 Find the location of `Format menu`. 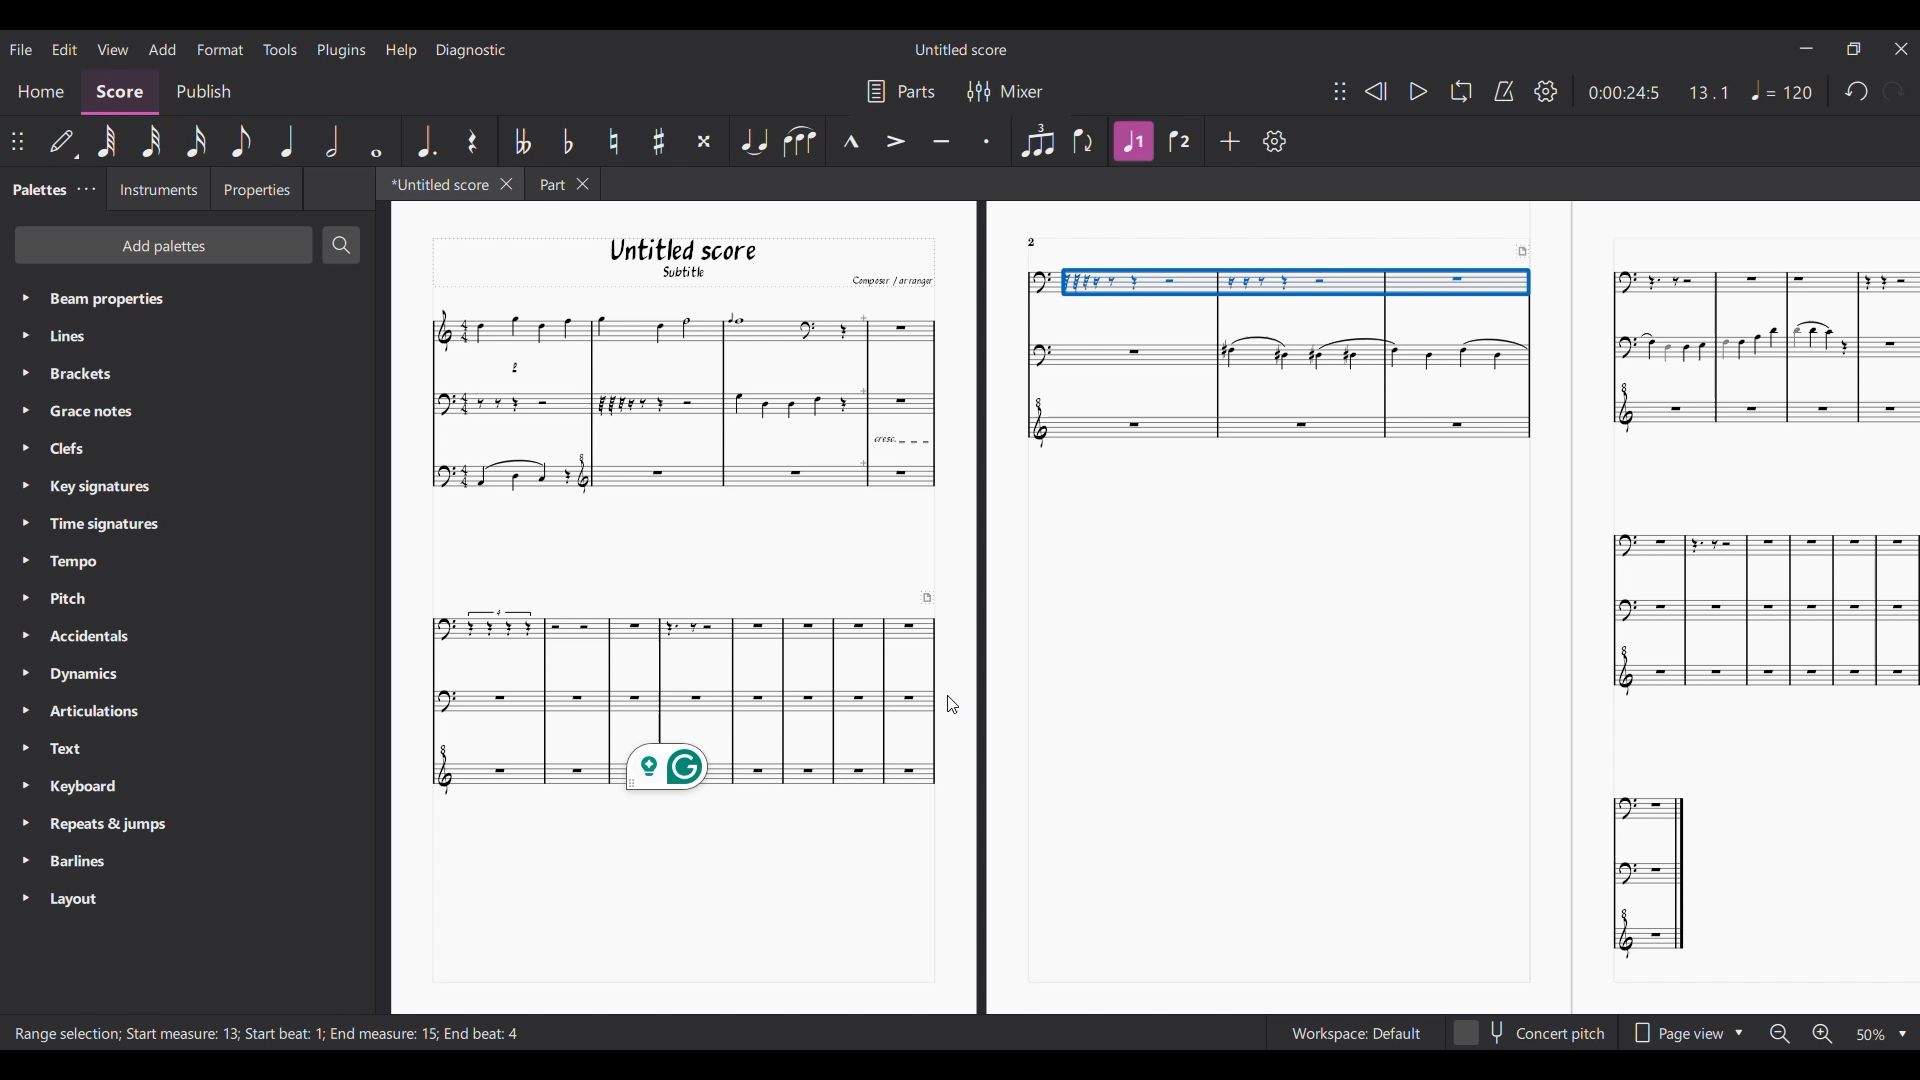

Format menu is located at coordinates (220, 50).